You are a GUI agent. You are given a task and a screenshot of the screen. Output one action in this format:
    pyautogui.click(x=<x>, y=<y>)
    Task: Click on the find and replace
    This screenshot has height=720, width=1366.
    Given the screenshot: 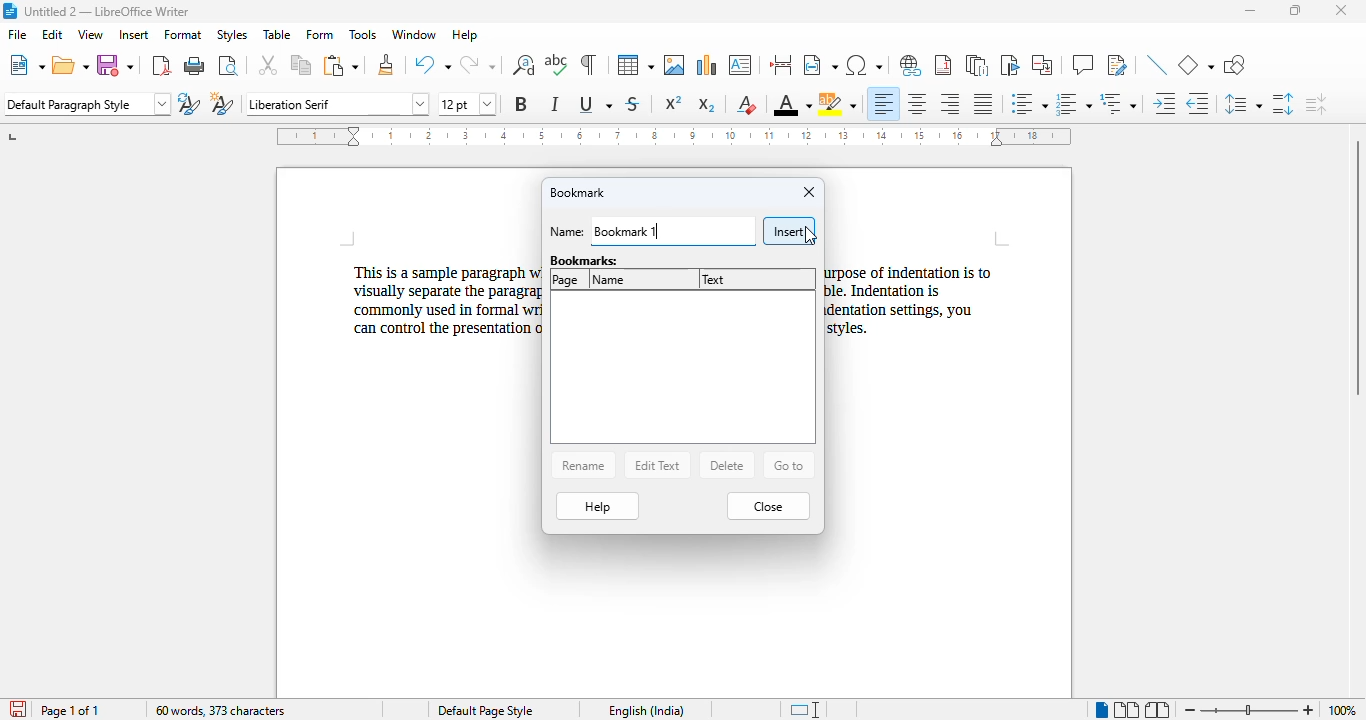 What is the action you would take?
    pyautogui.click(x=523, y=65)
    